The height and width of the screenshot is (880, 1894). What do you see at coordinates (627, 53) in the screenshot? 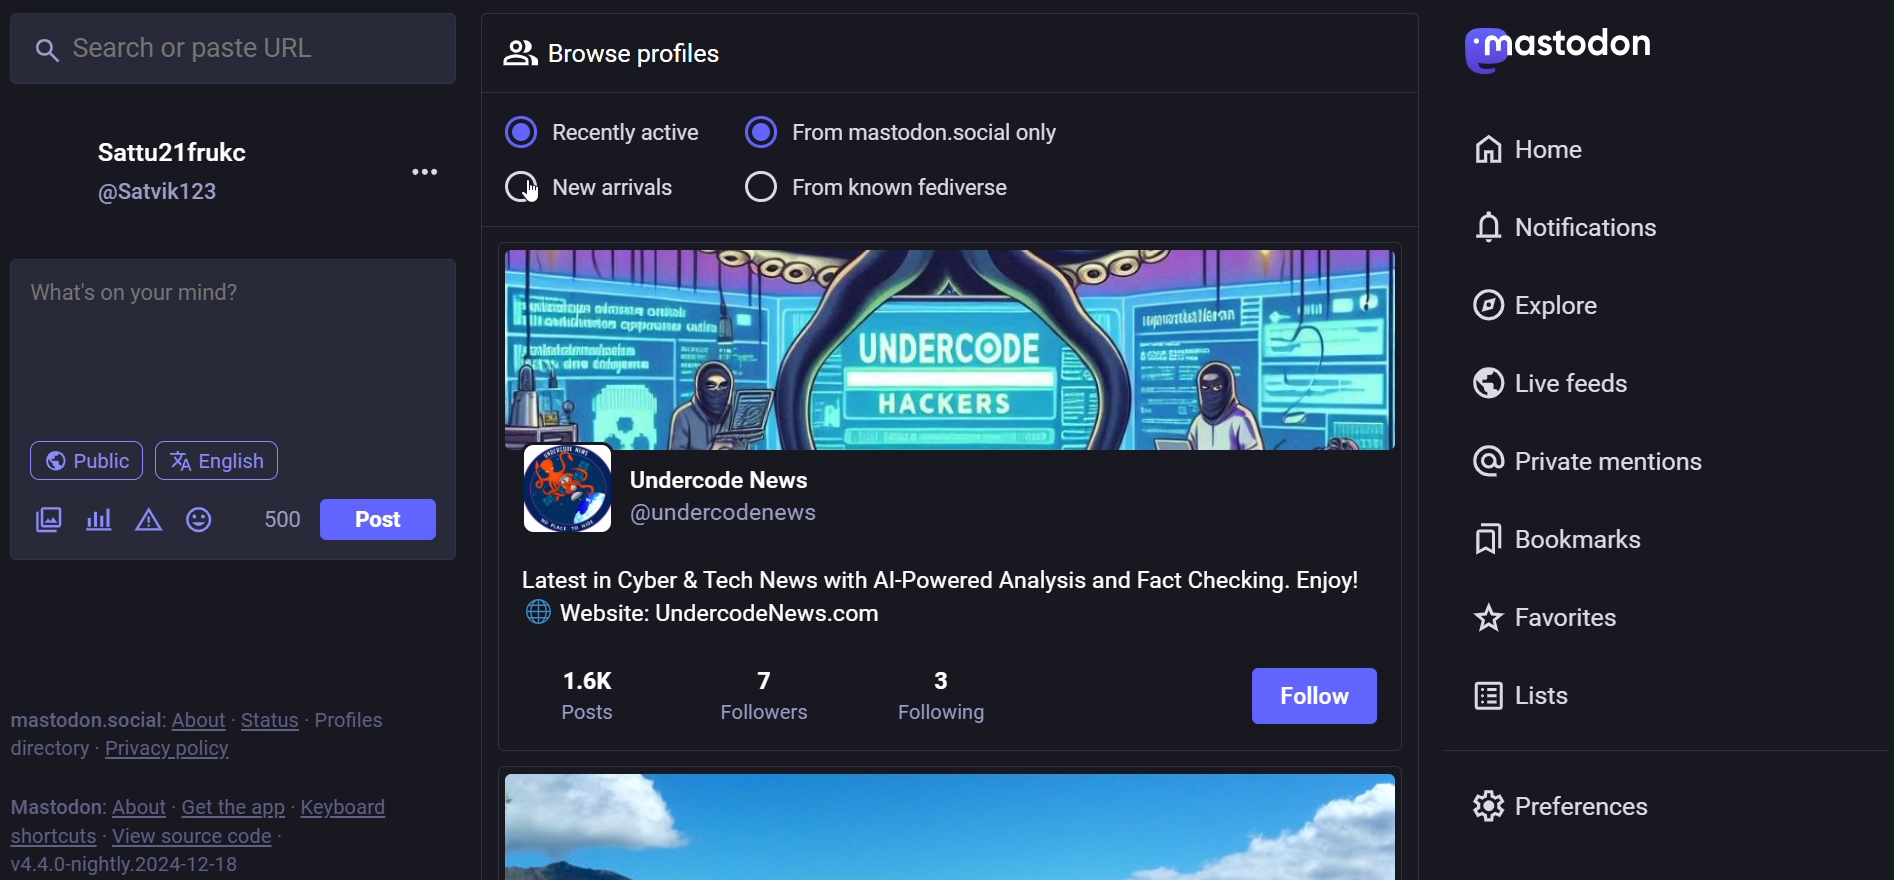
I see `browse profiles` at bounding box center [627, 53].